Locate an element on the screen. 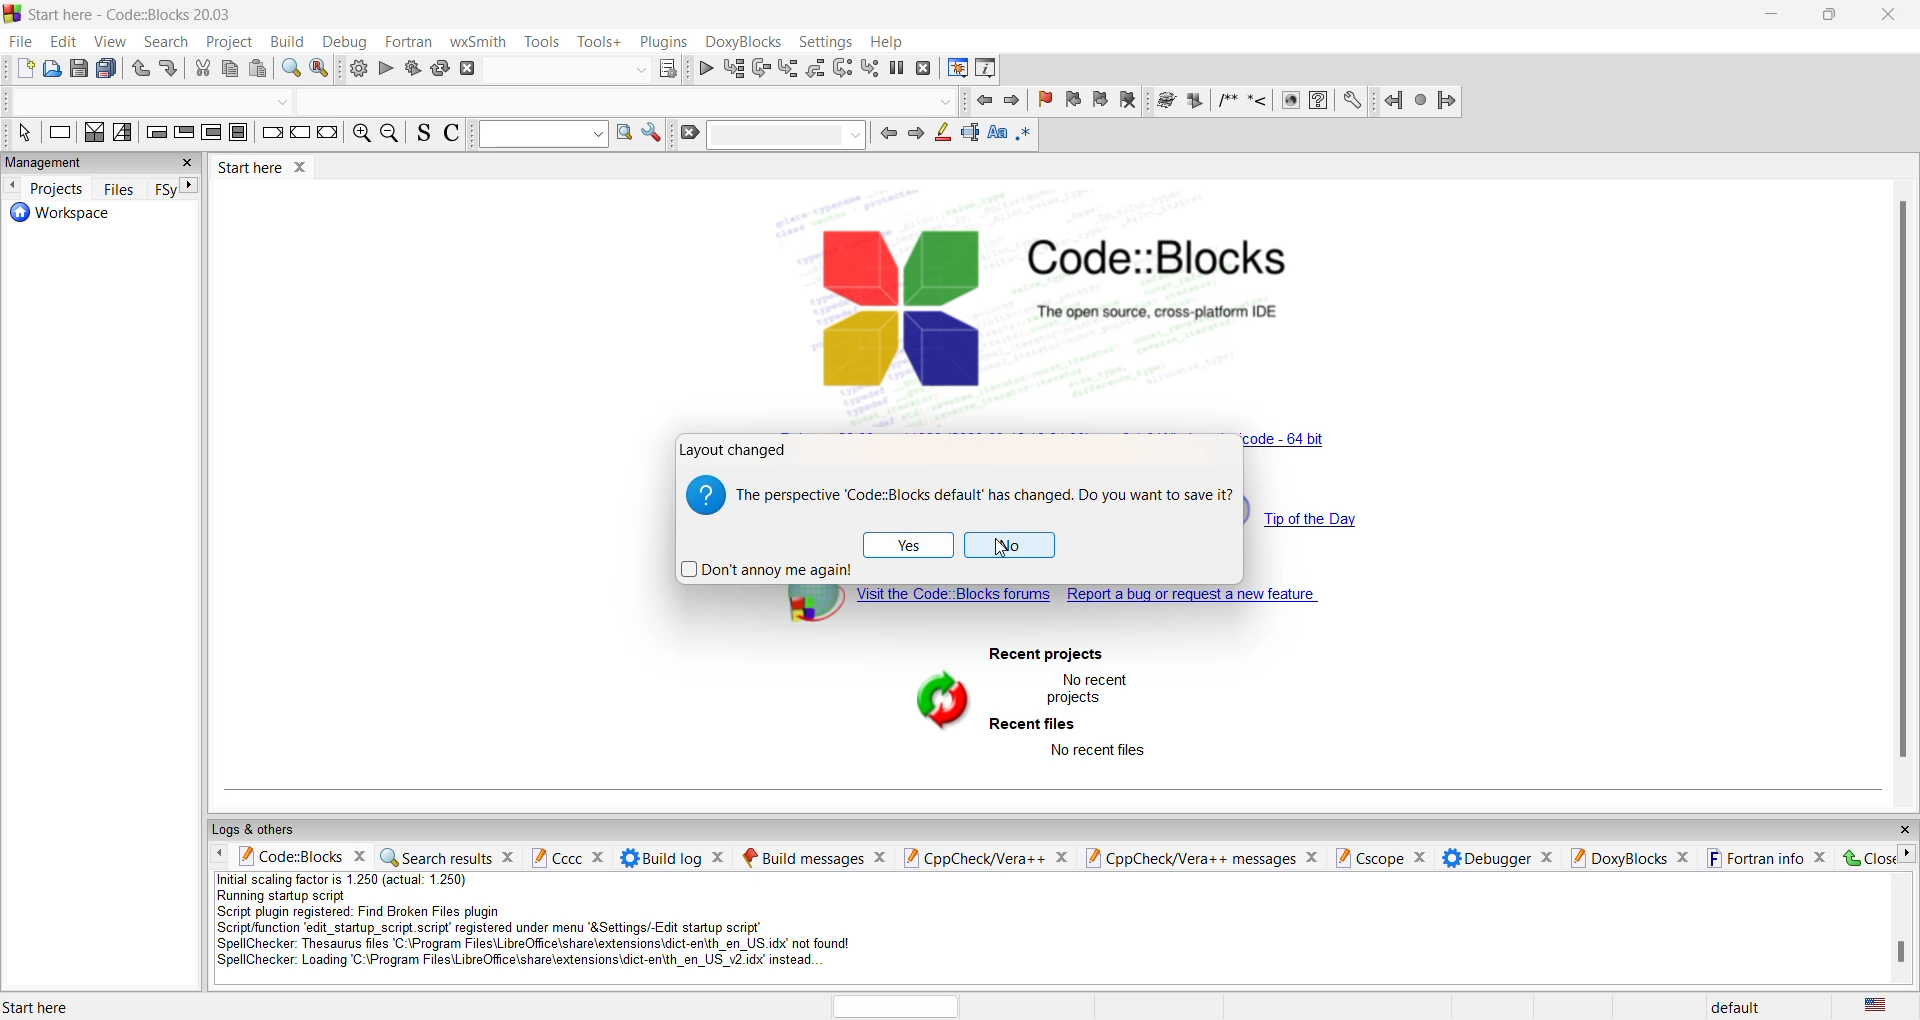 This screenshot has height=1020, width=1920. text language is located at coordinates (1885, 1005).